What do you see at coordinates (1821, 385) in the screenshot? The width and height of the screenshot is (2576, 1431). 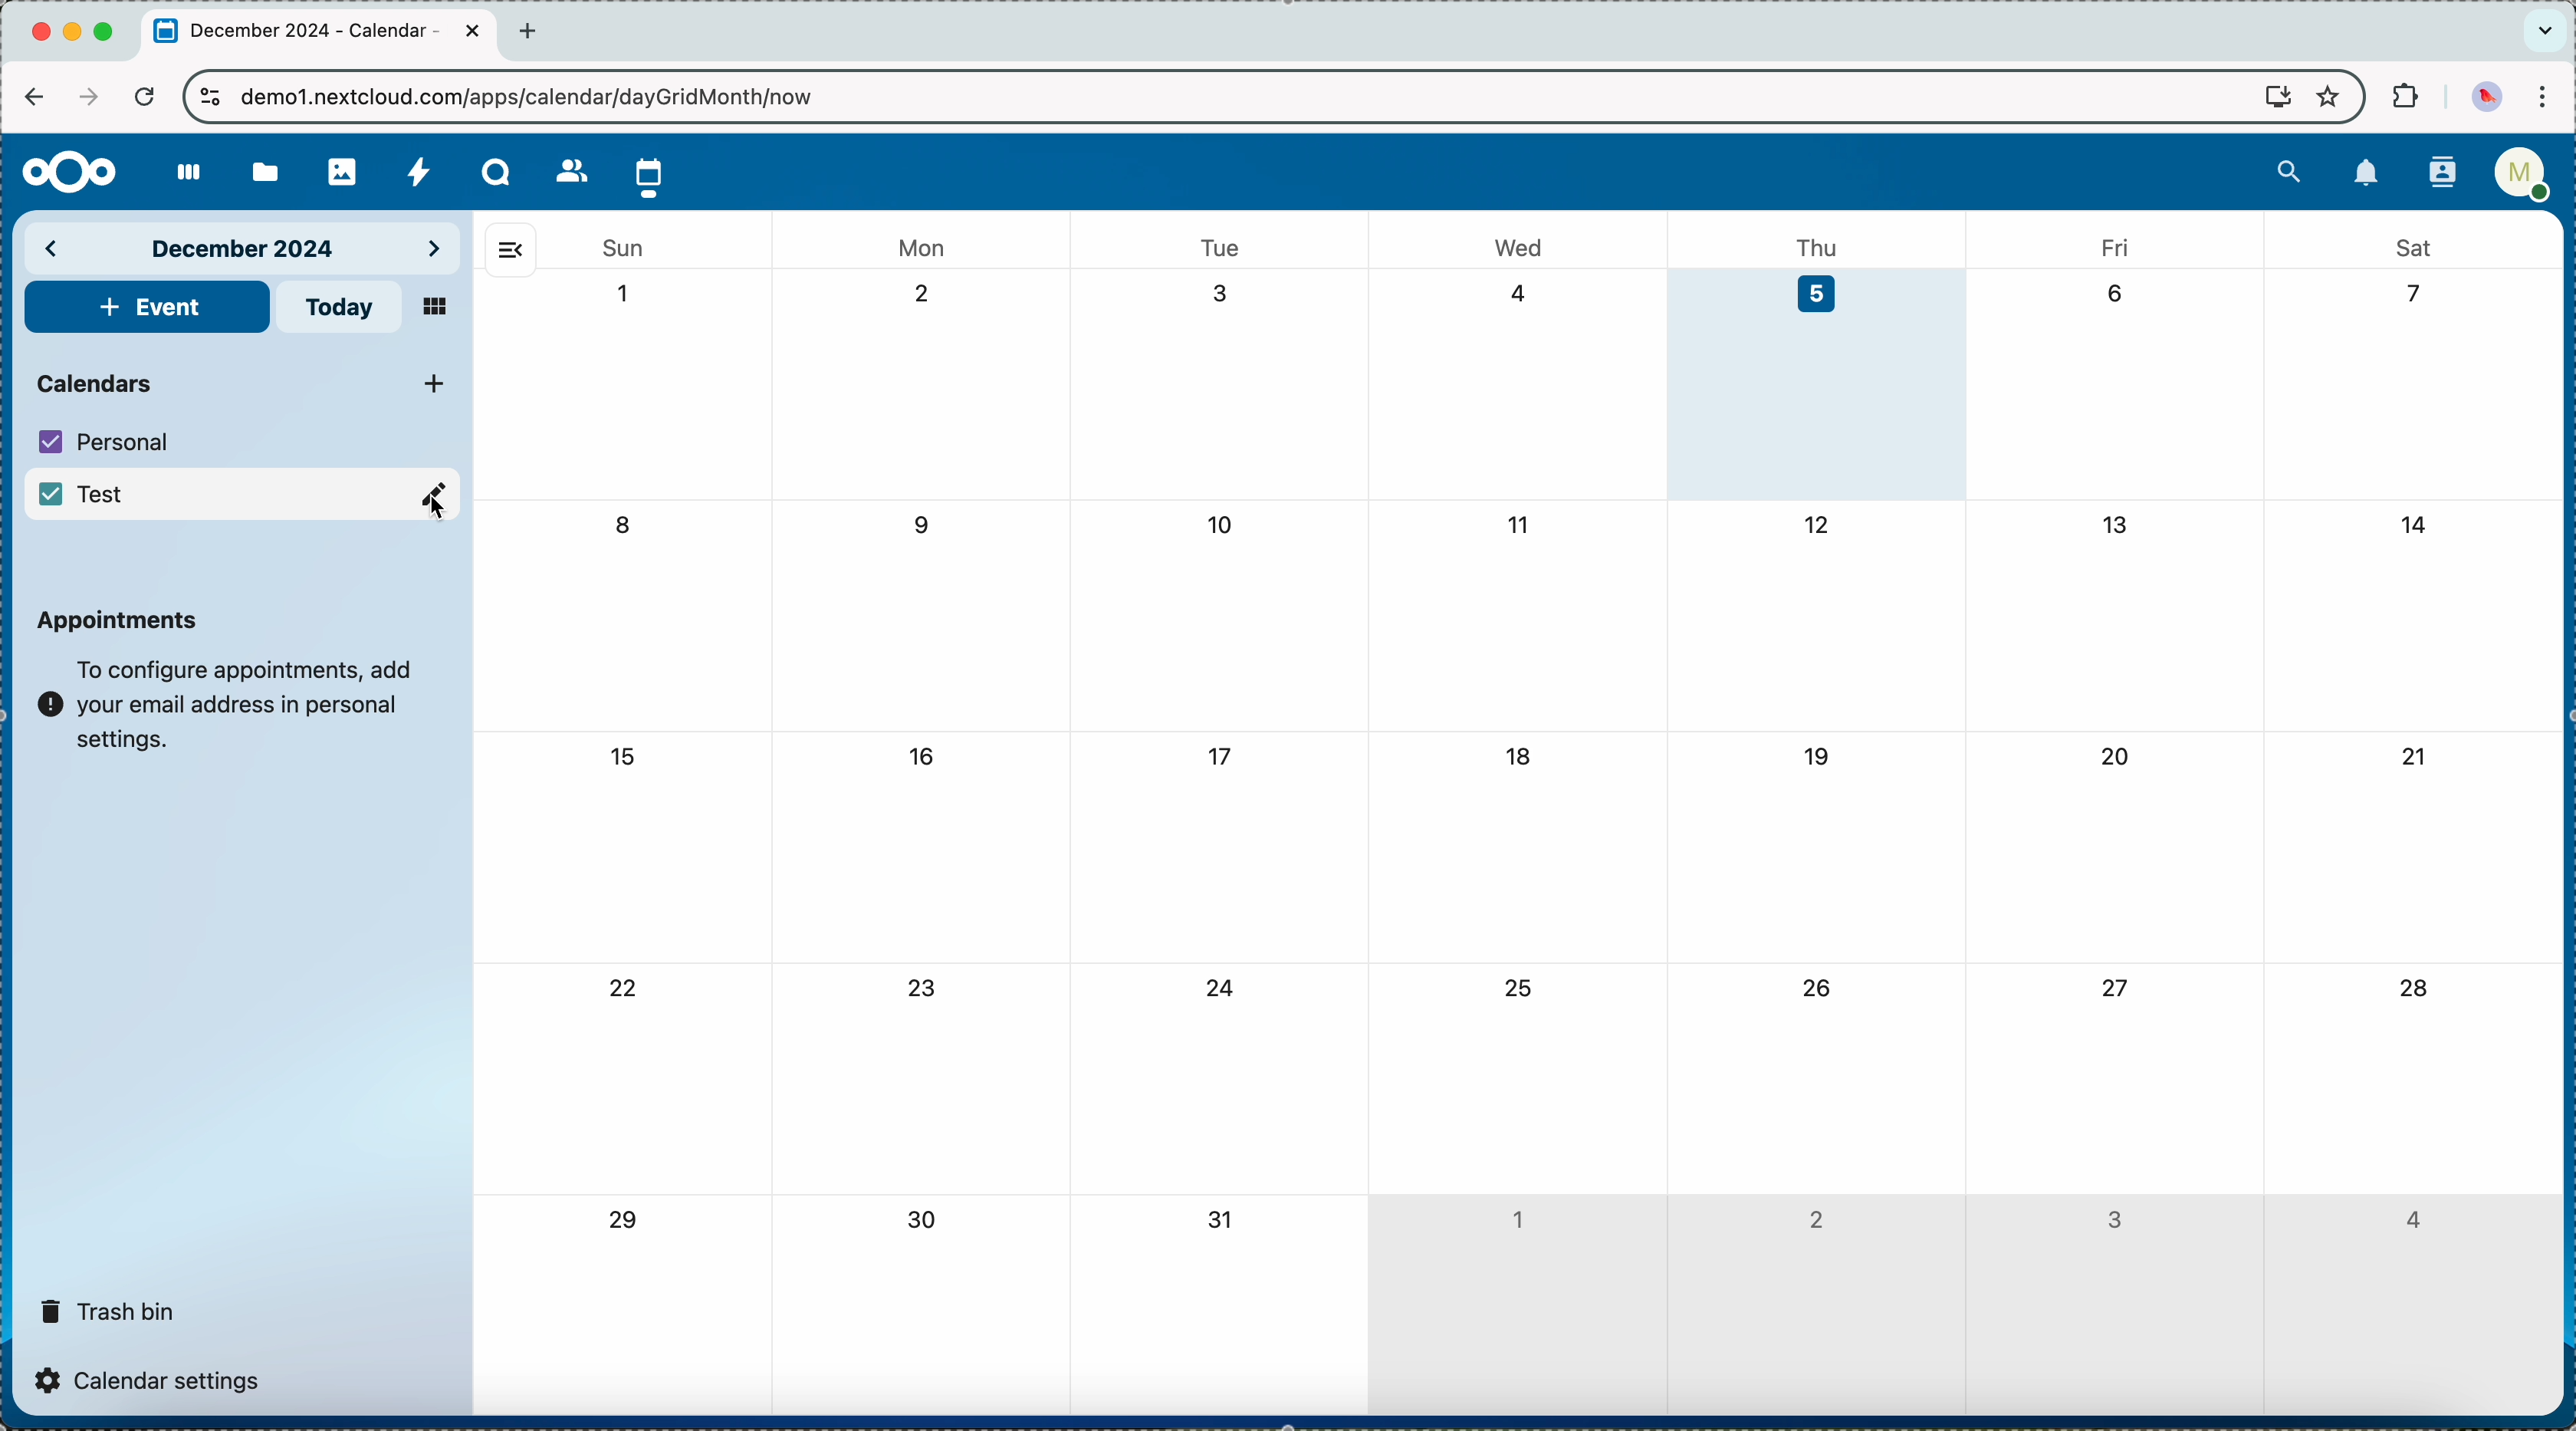 I see `day 5 selected` at bounding box center [1821, 385].